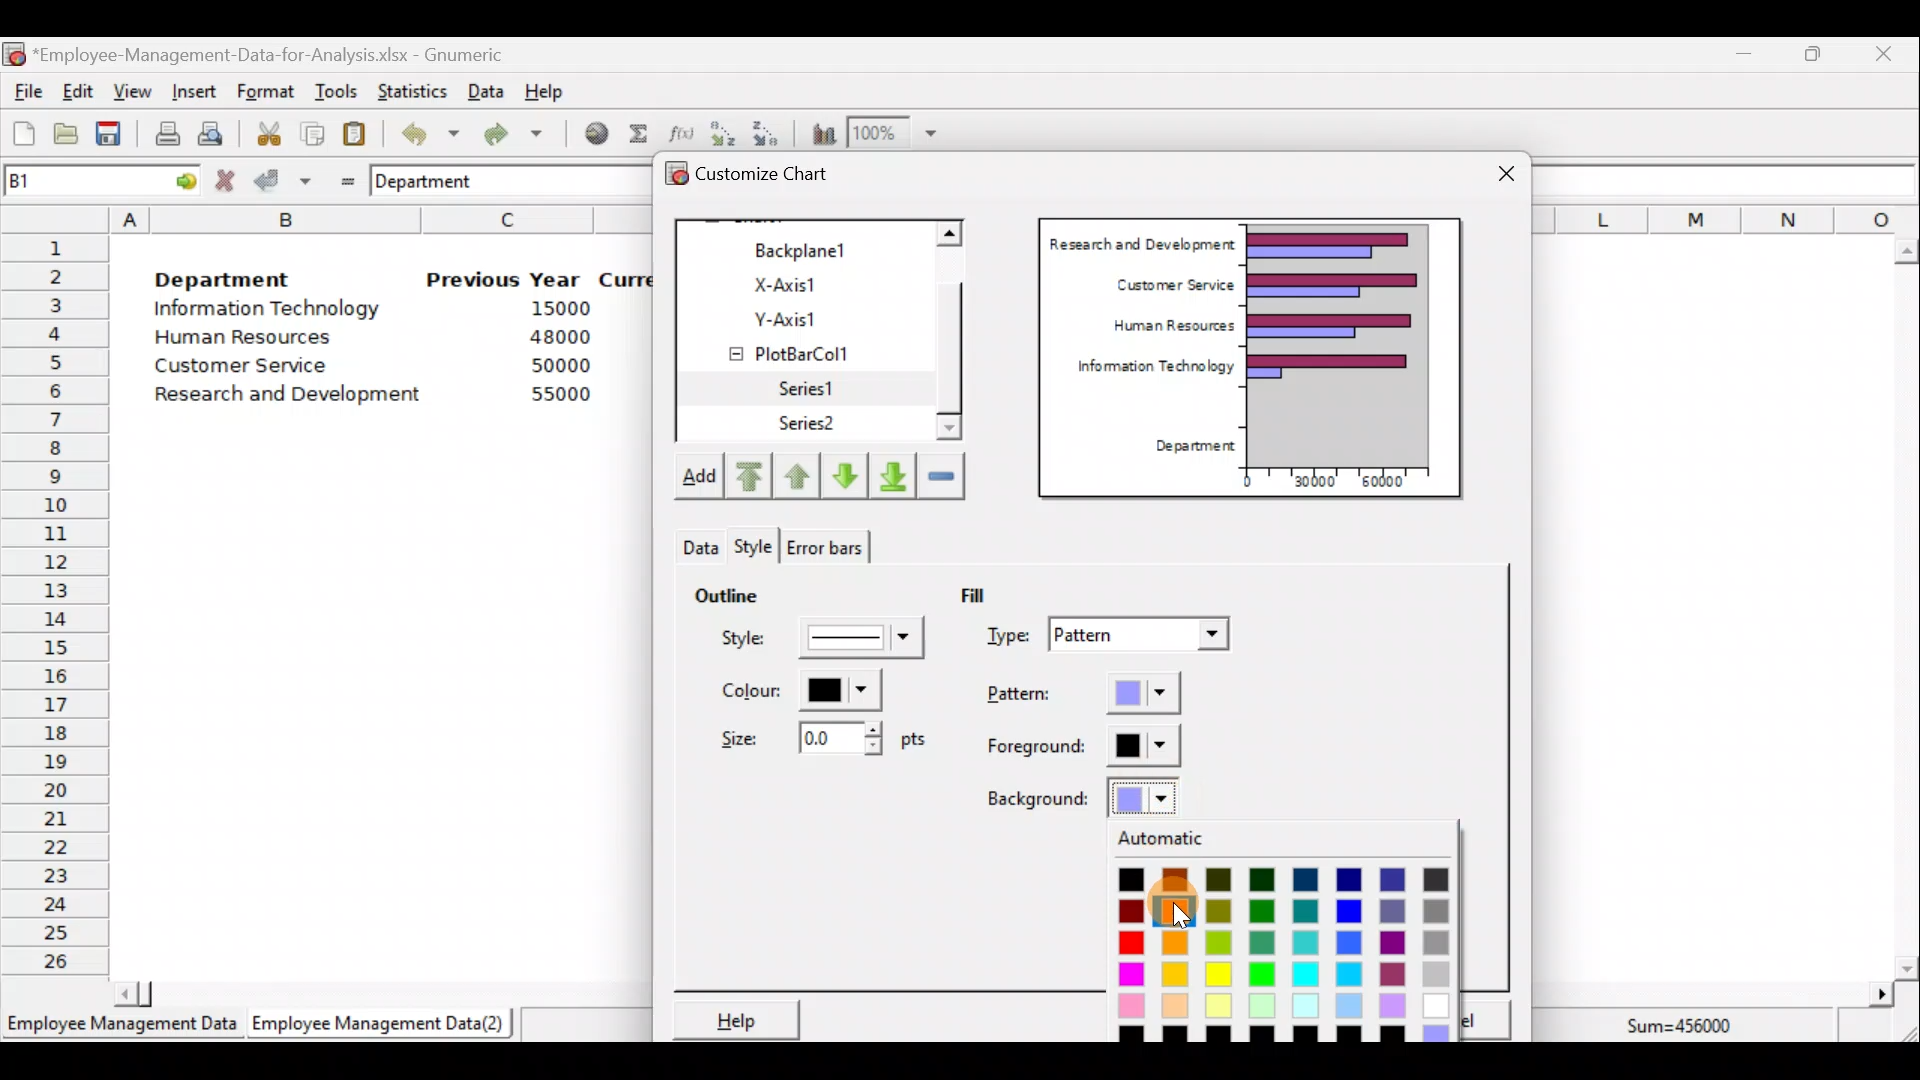 This screenshot has height=1080, width=1920. I want to click on Insert, so click(192, 92).